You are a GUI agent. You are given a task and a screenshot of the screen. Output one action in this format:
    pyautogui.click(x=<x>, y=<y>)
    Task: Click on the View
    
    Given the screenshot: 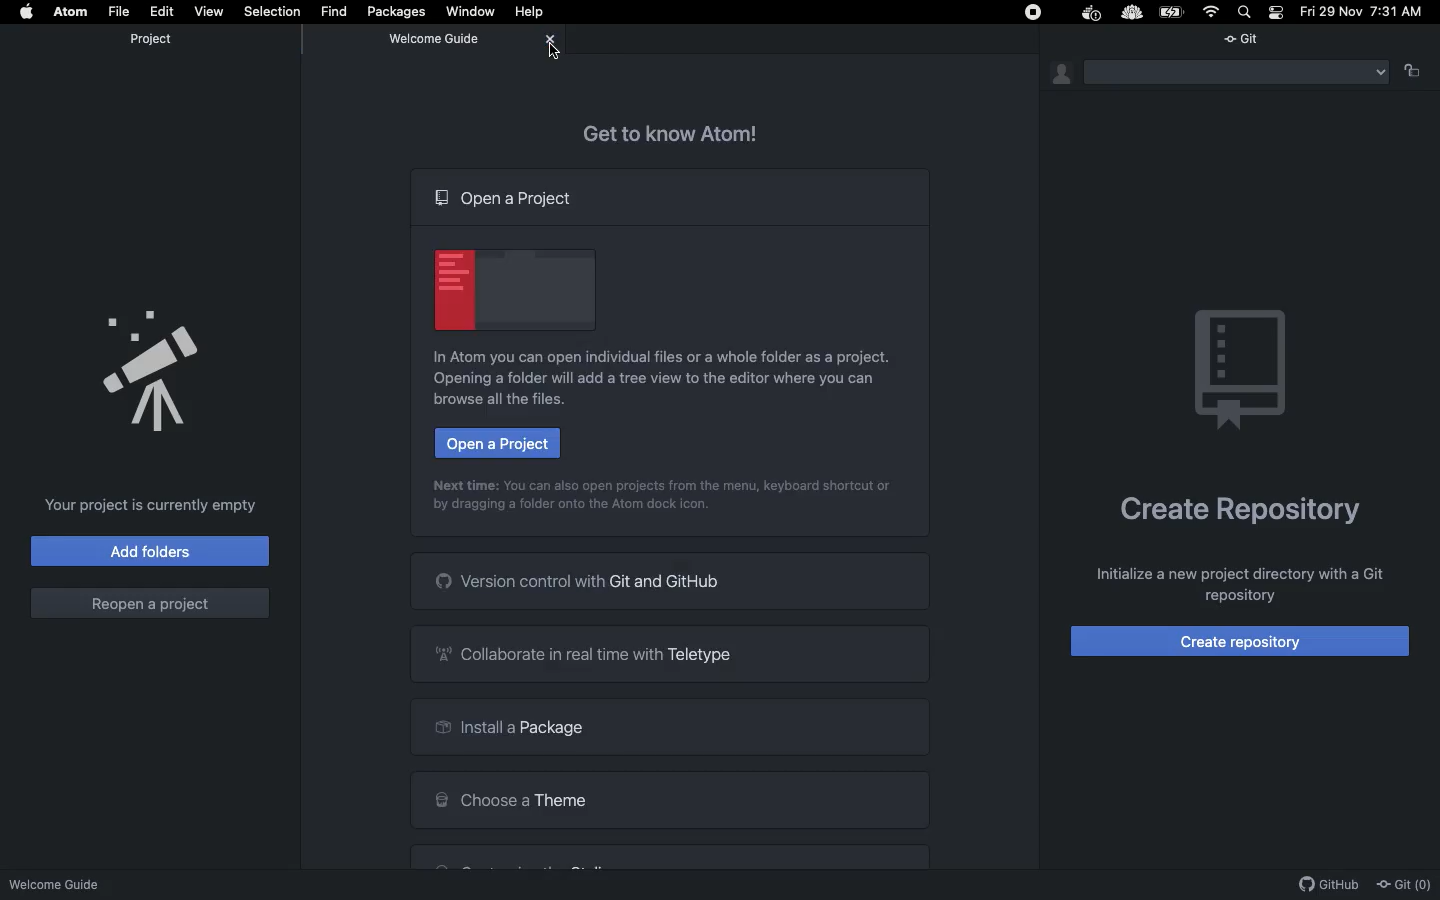 What is the action you would take?
    pyautogui.click(x=209, y=11)
    